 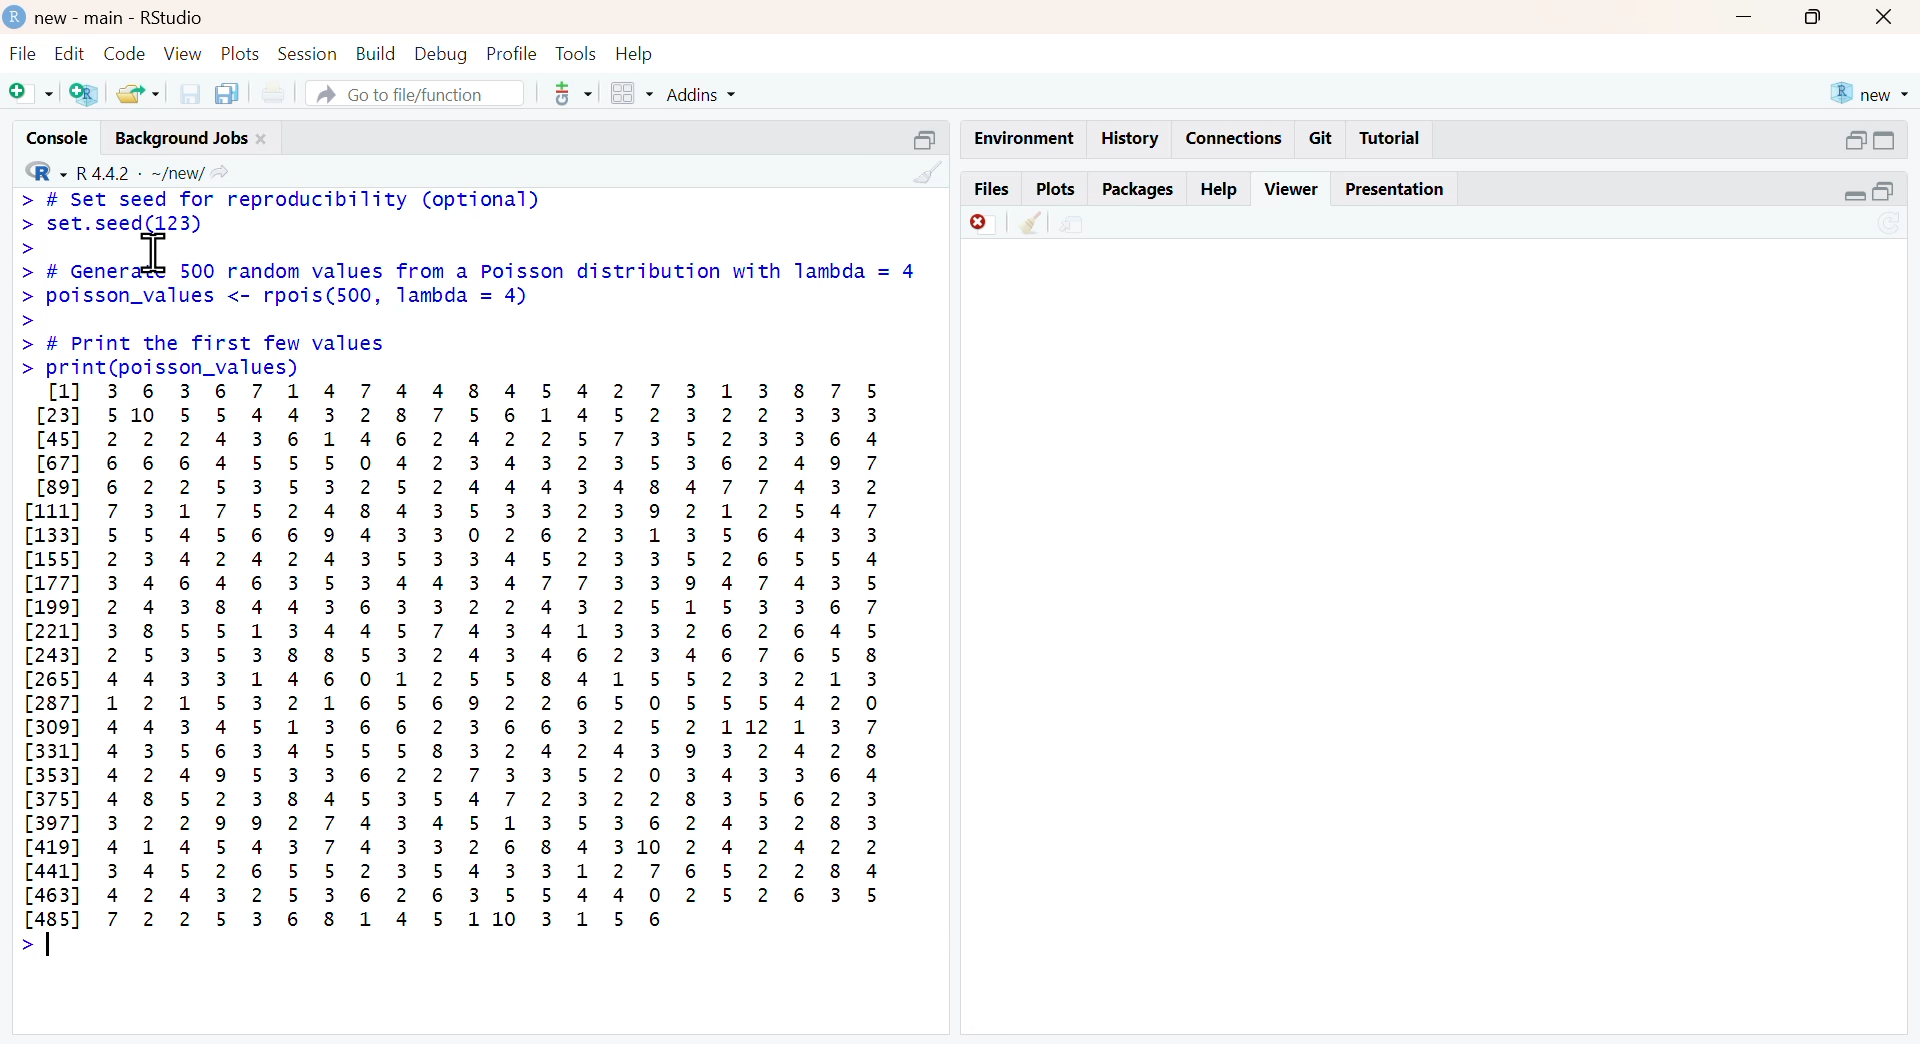 I want to click on open in separate window, so click(x=926, y=141).